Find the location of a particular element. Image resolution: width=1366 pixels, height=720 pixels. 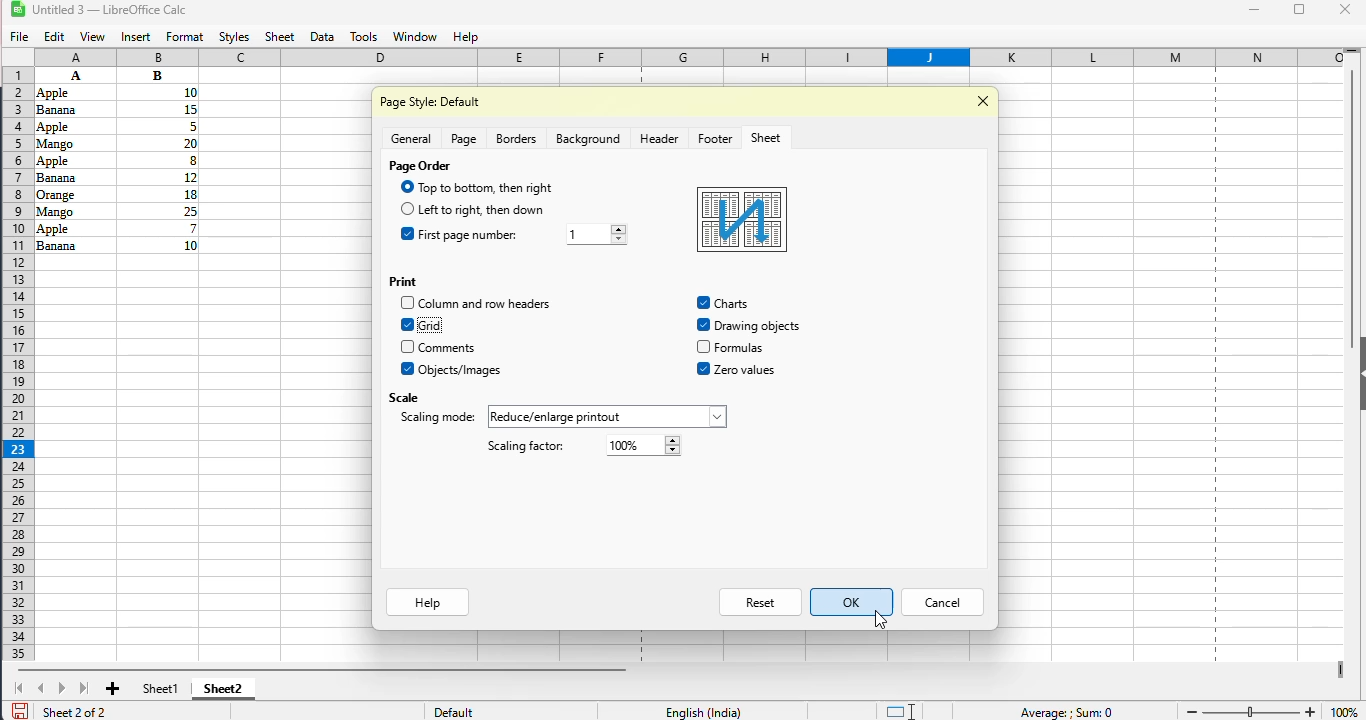

cancel is located at coordinates (942, 603).